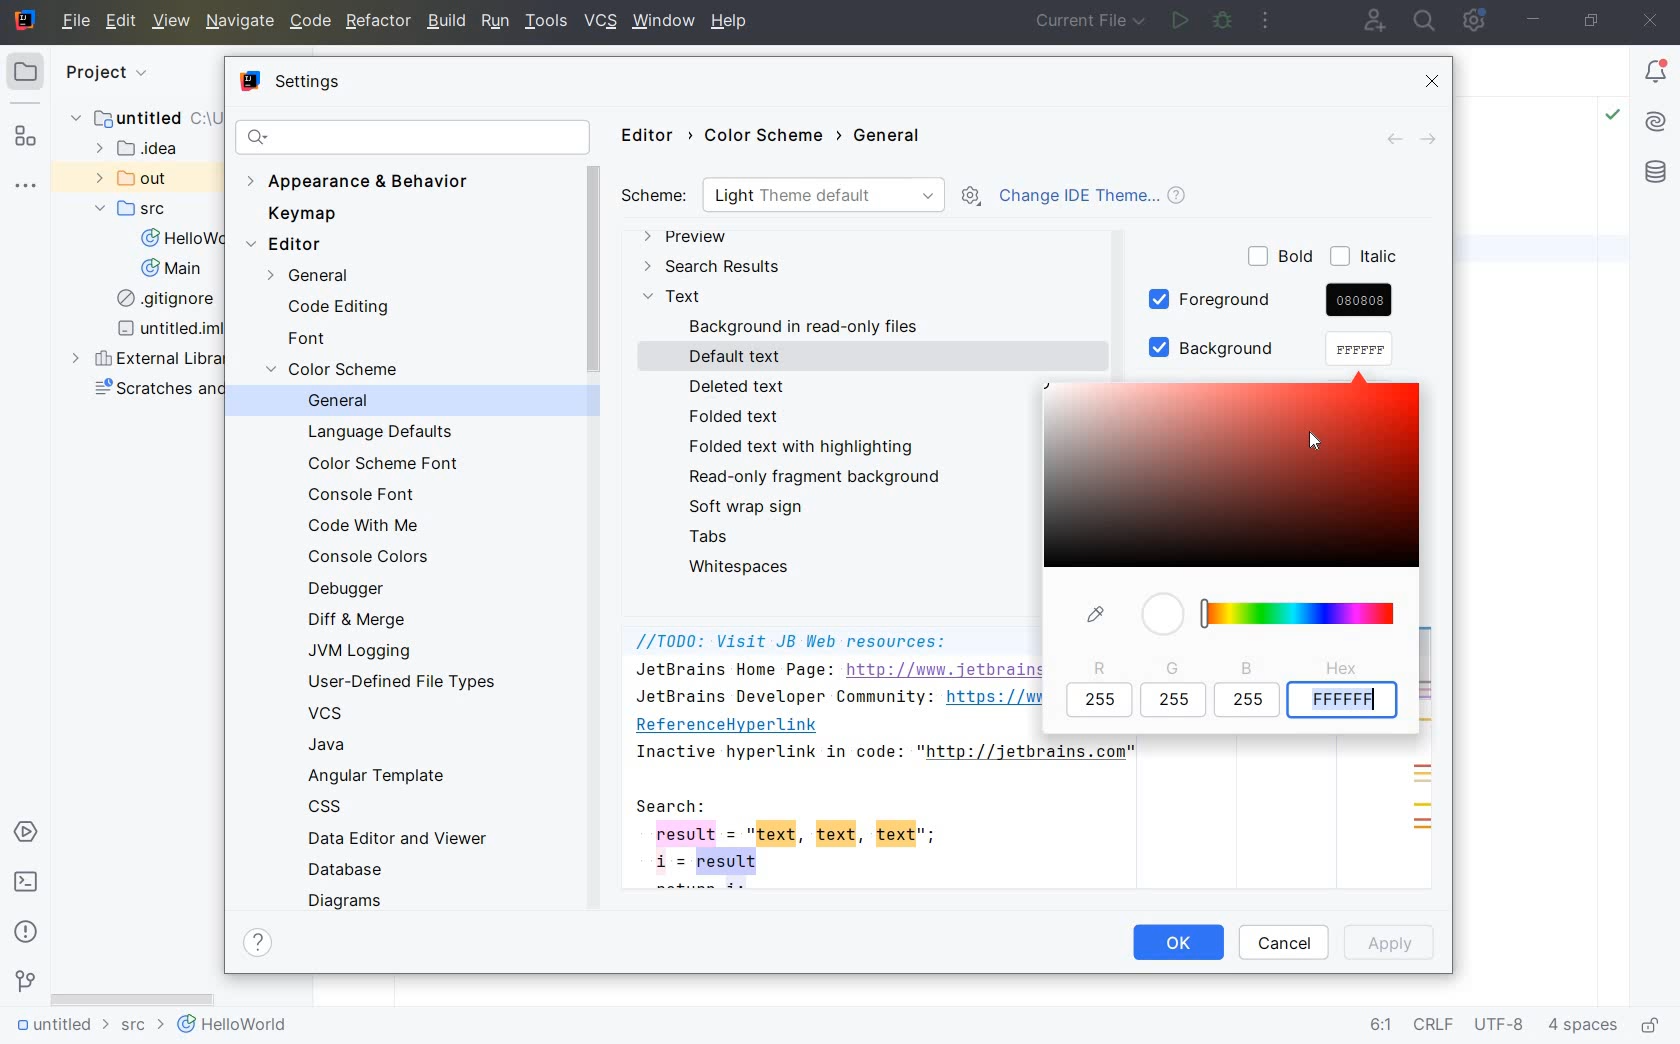 The width and height of the screenshot is (1680, 1044). I want to click on GENERAL, so click(351, 402).